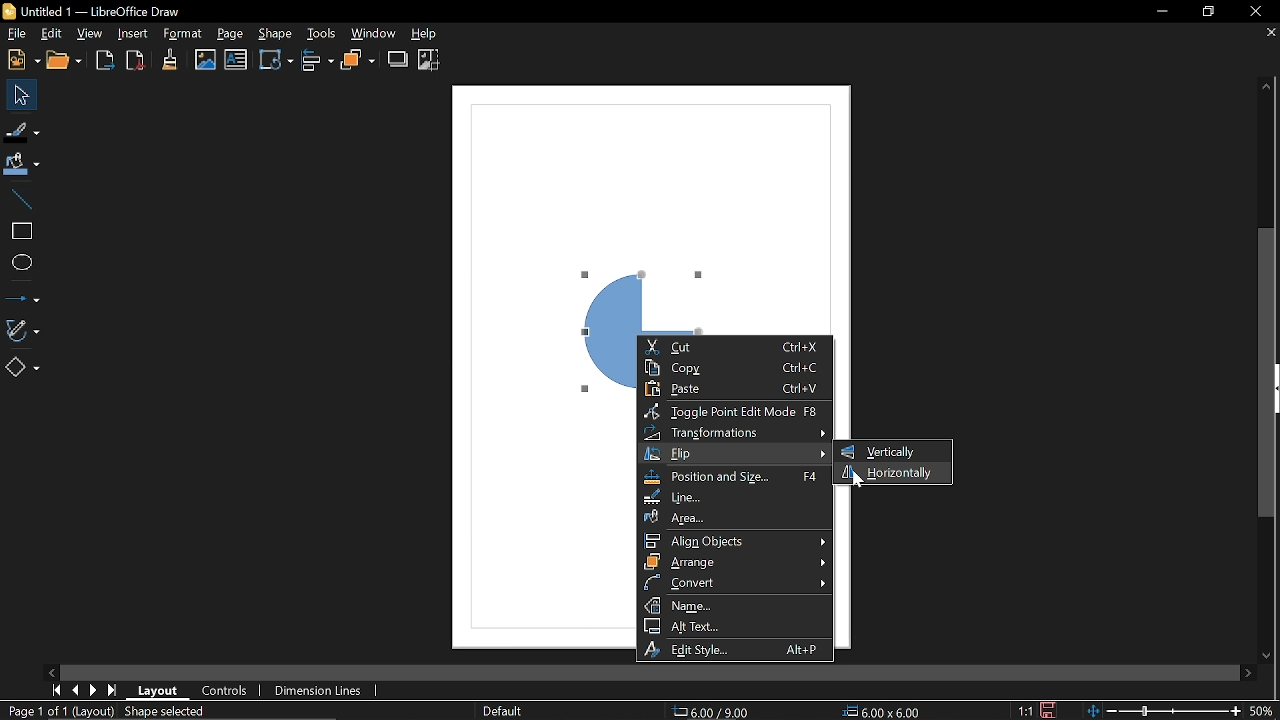  I want to click on New, so click(21, 60).